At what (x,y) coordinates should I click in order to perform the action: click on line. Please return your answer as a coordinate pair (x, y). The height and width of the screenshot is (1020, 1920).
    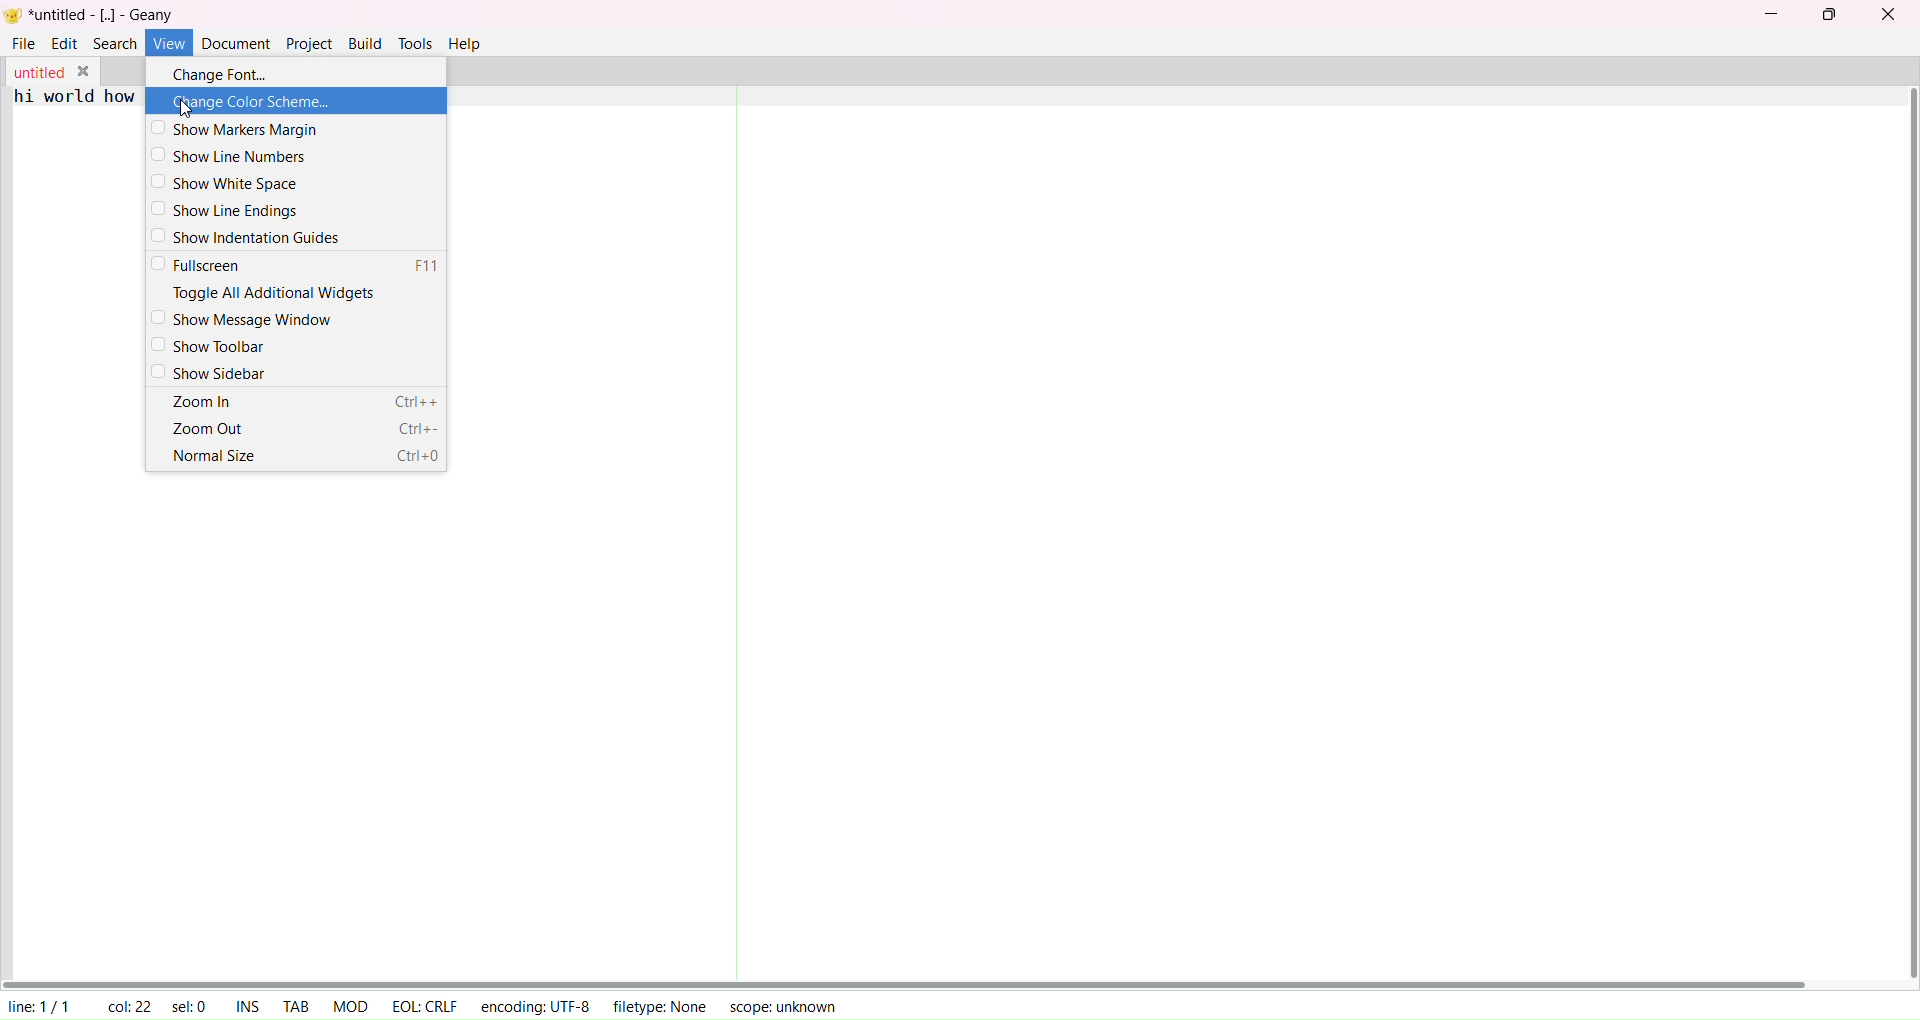
    Looking at the image, I should click on (38, 1004).